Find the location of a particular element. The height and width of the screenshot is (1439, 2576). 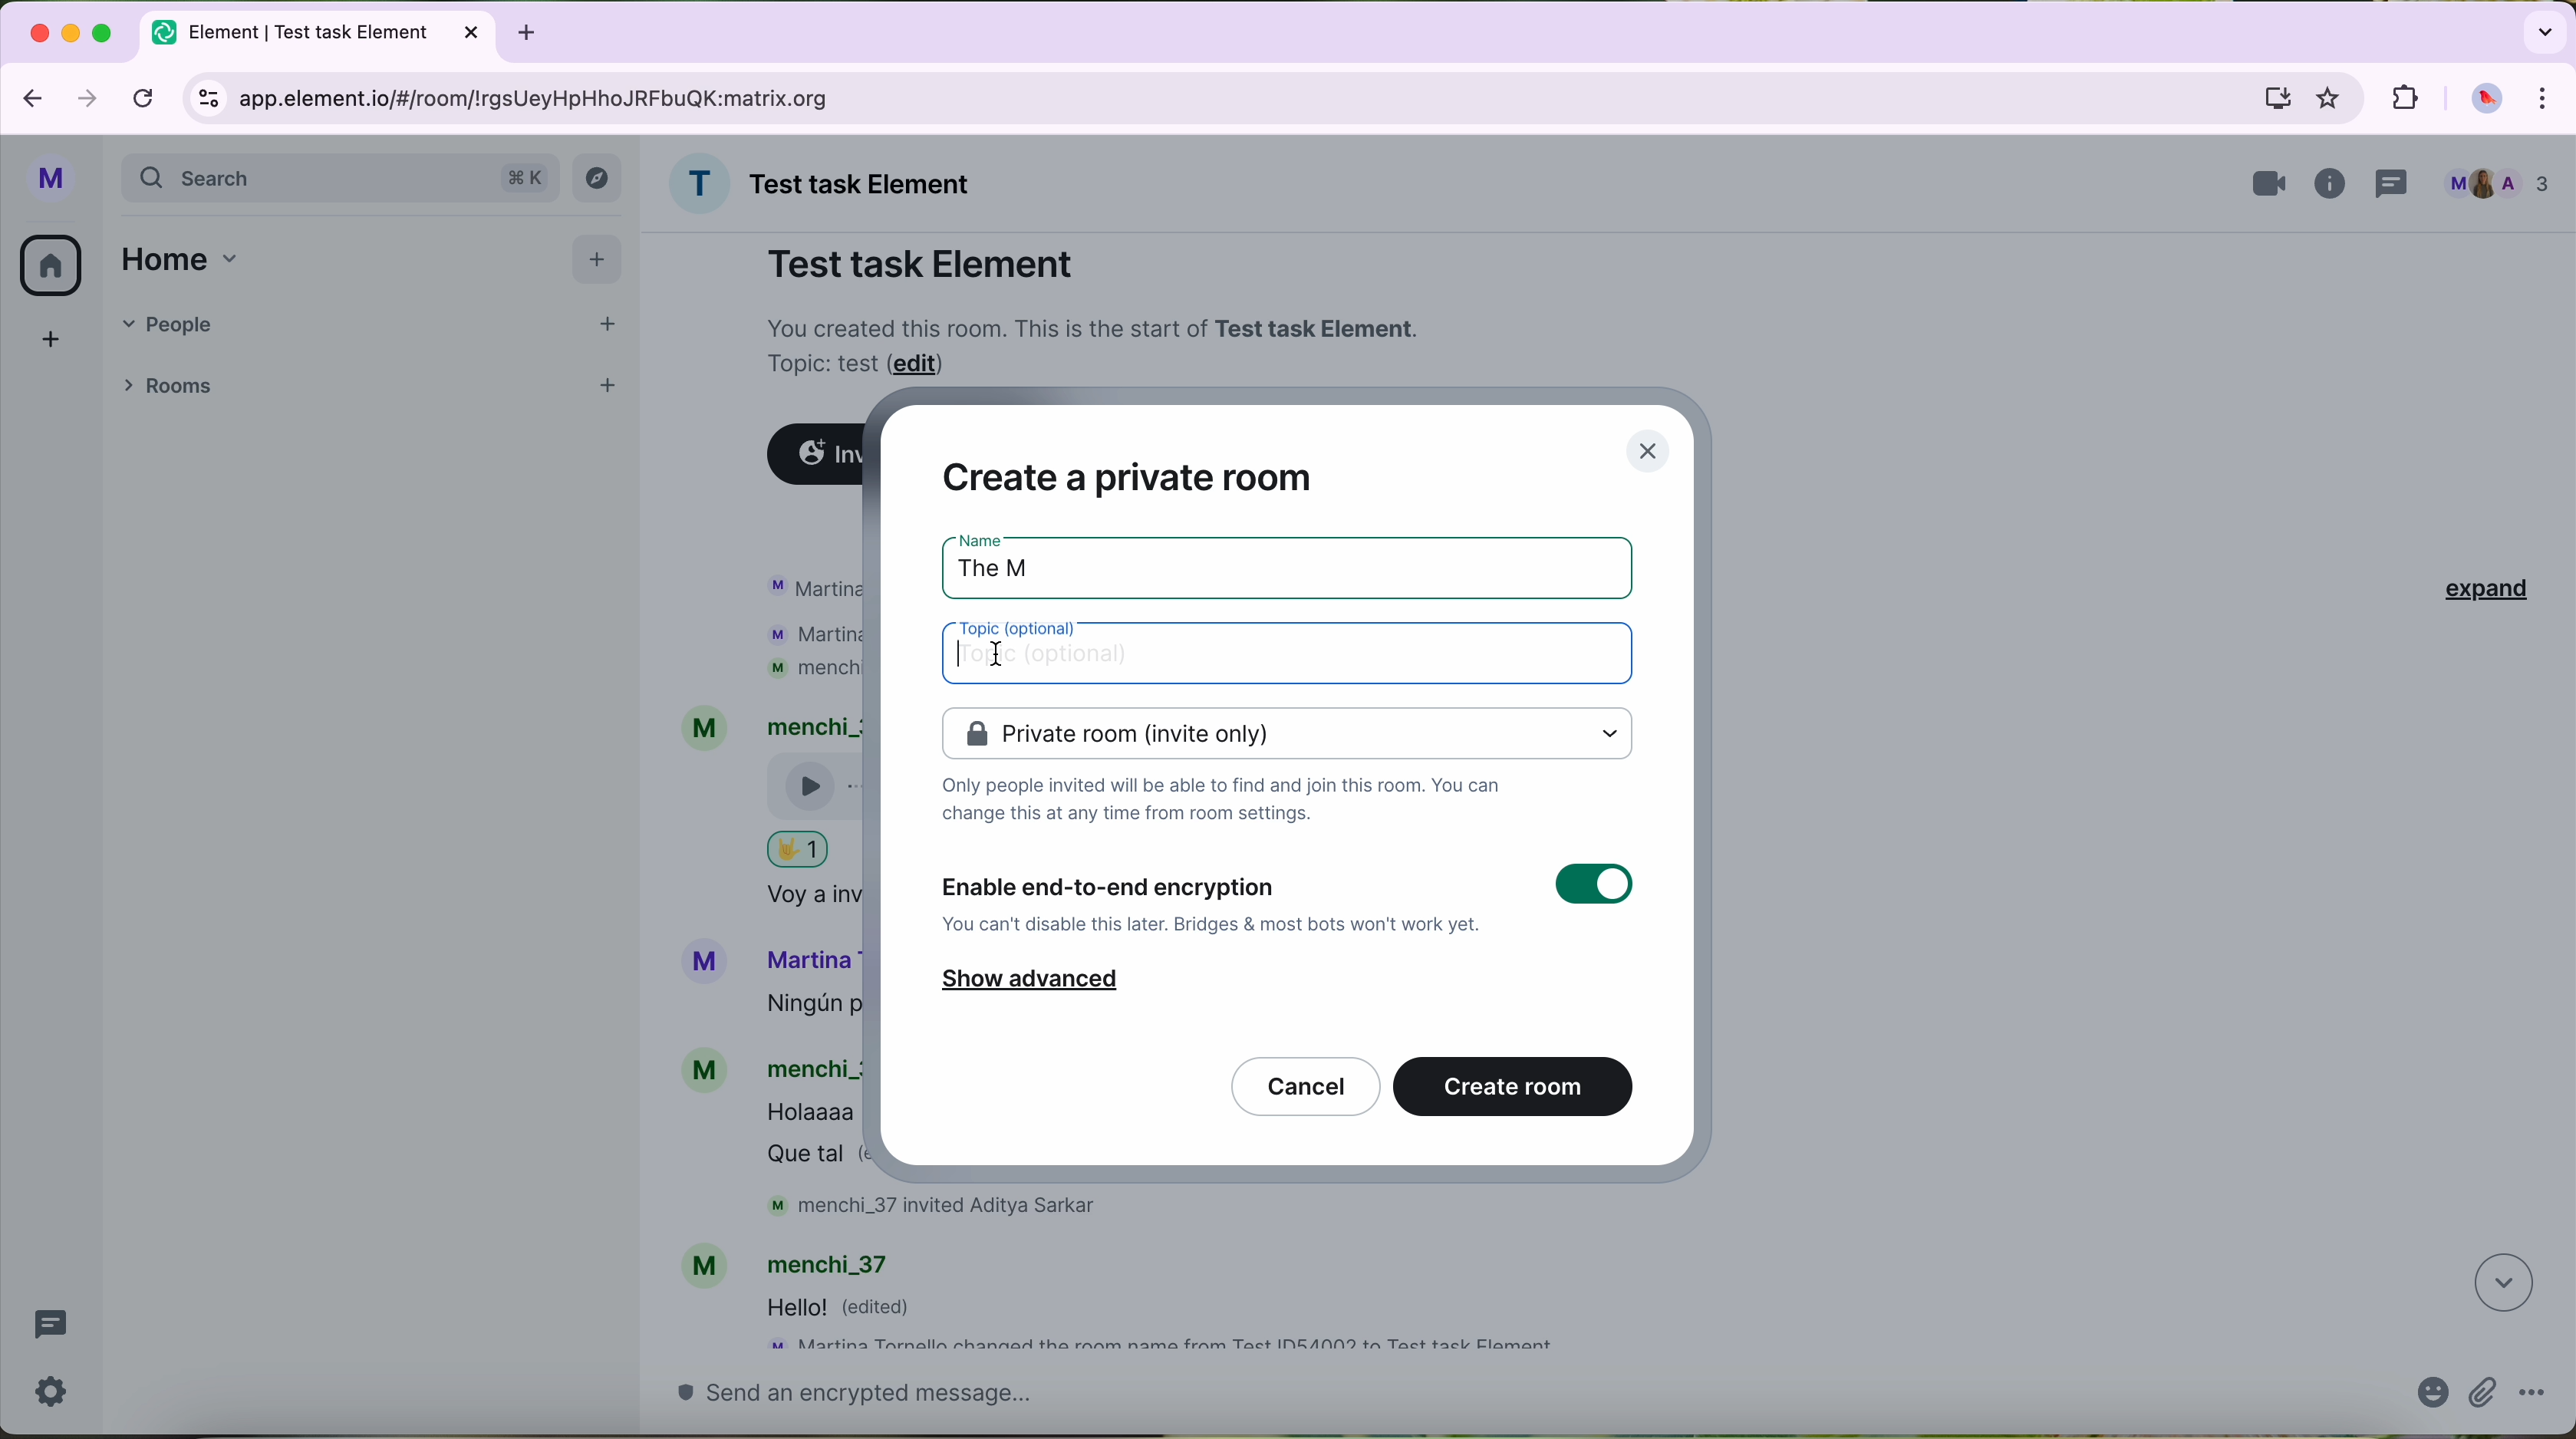

cursor is located at coordinates (993, 656).